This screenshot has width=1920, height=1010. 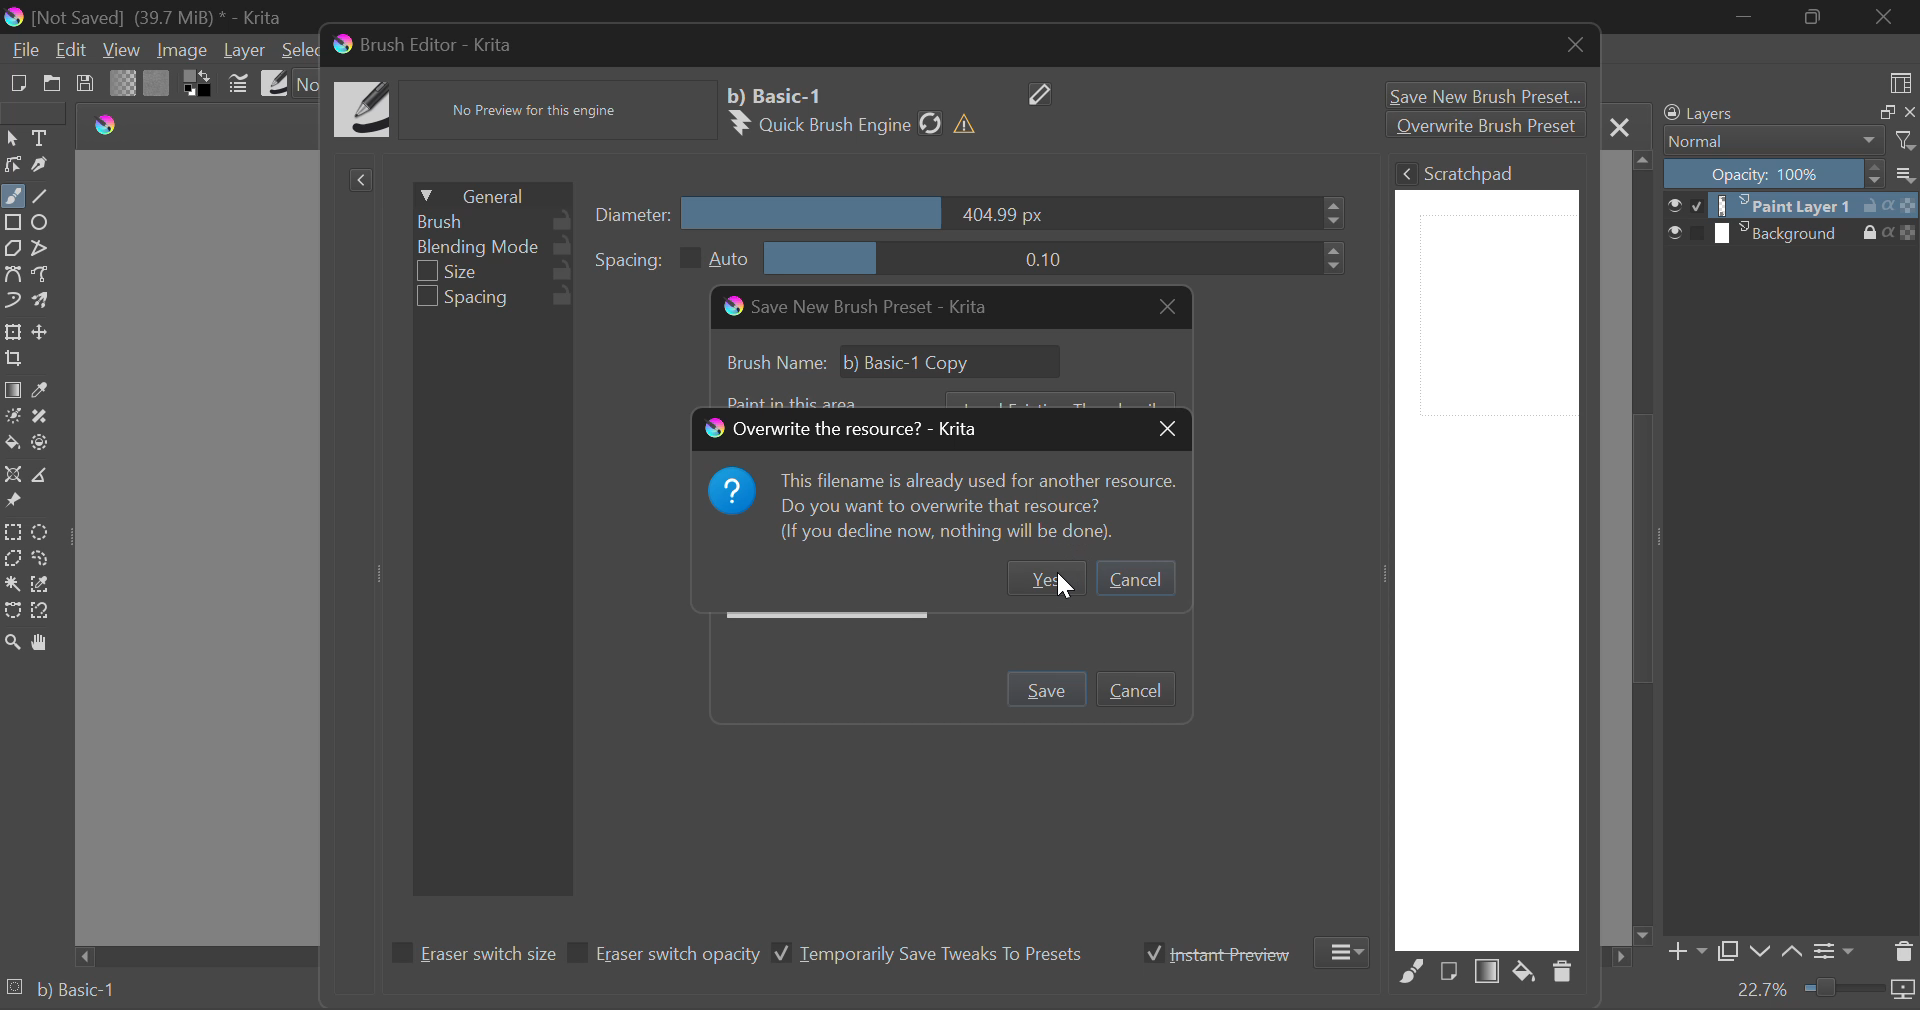 What do you see at coordinates (898, 362) in the screenshot?
I see `Brush Name` at bounding box center [898, 362].